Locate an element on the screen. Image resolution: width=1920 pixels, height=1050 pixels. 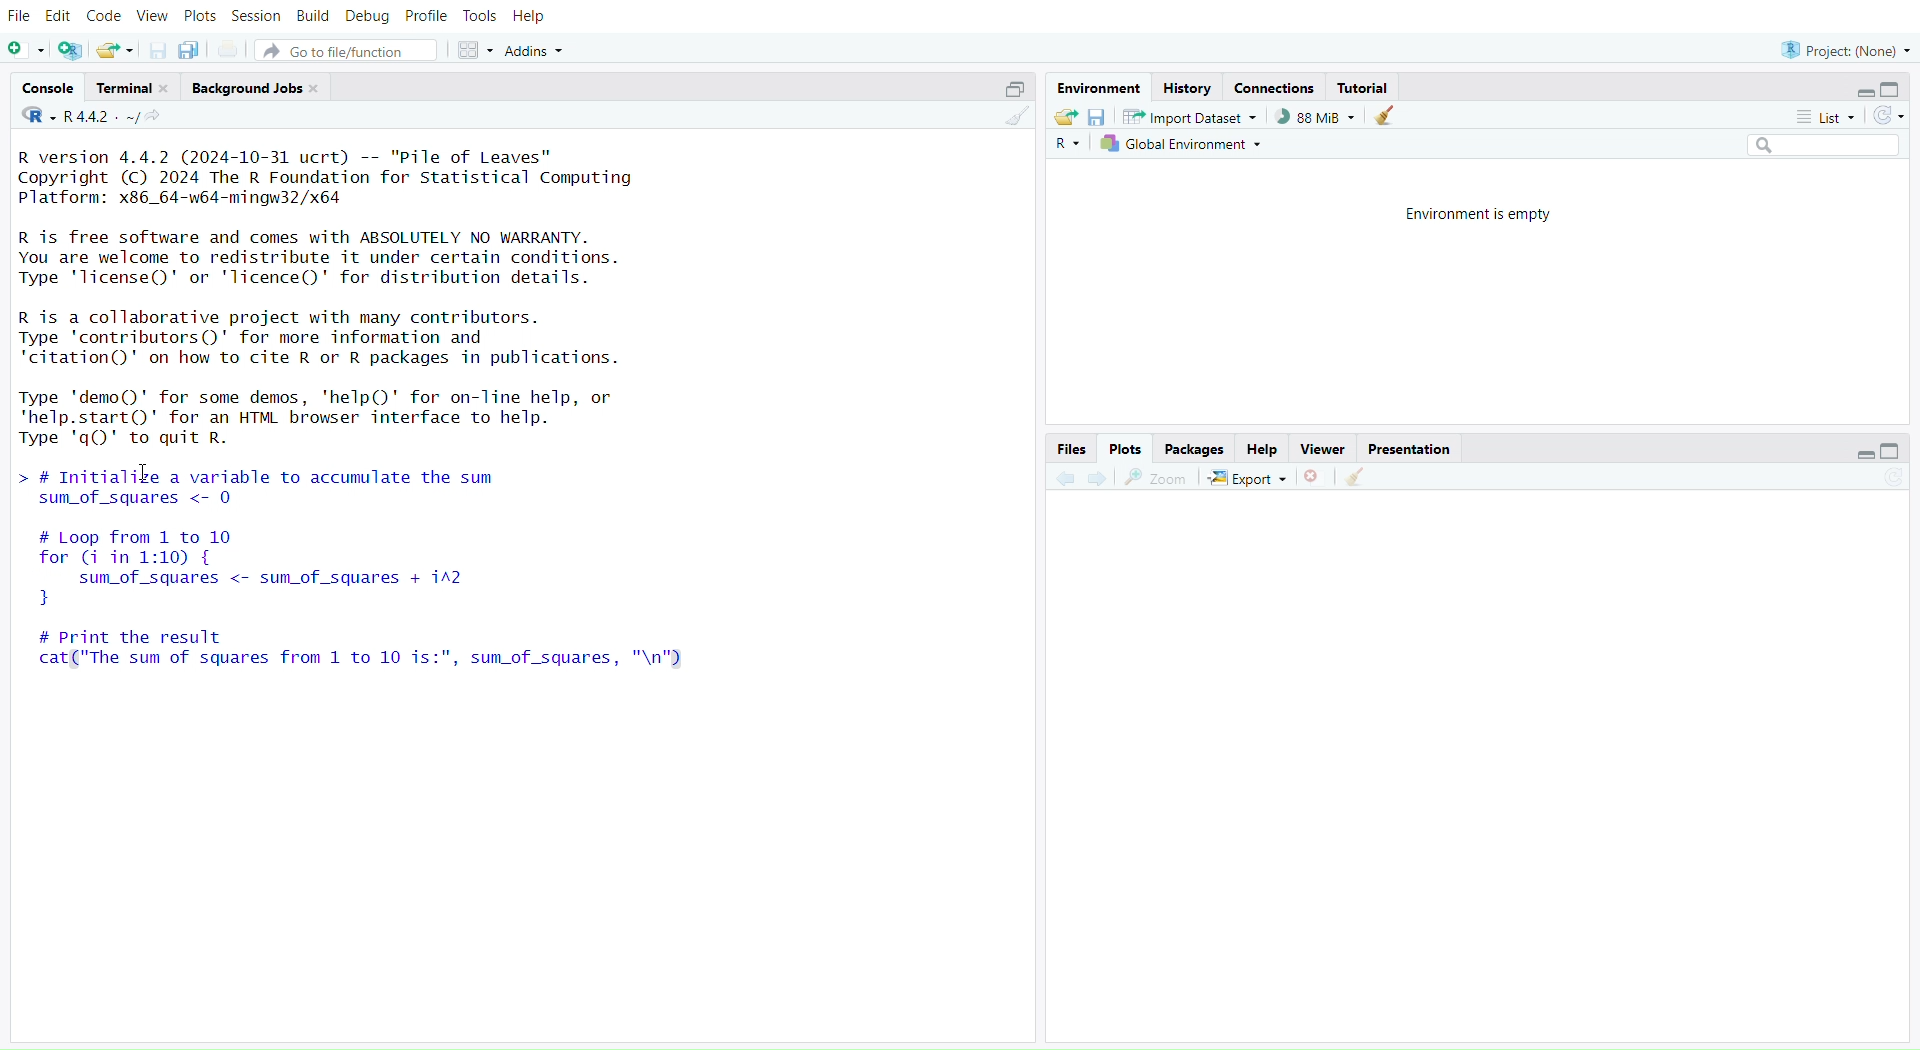
help is located at coordinates (1262, 449).